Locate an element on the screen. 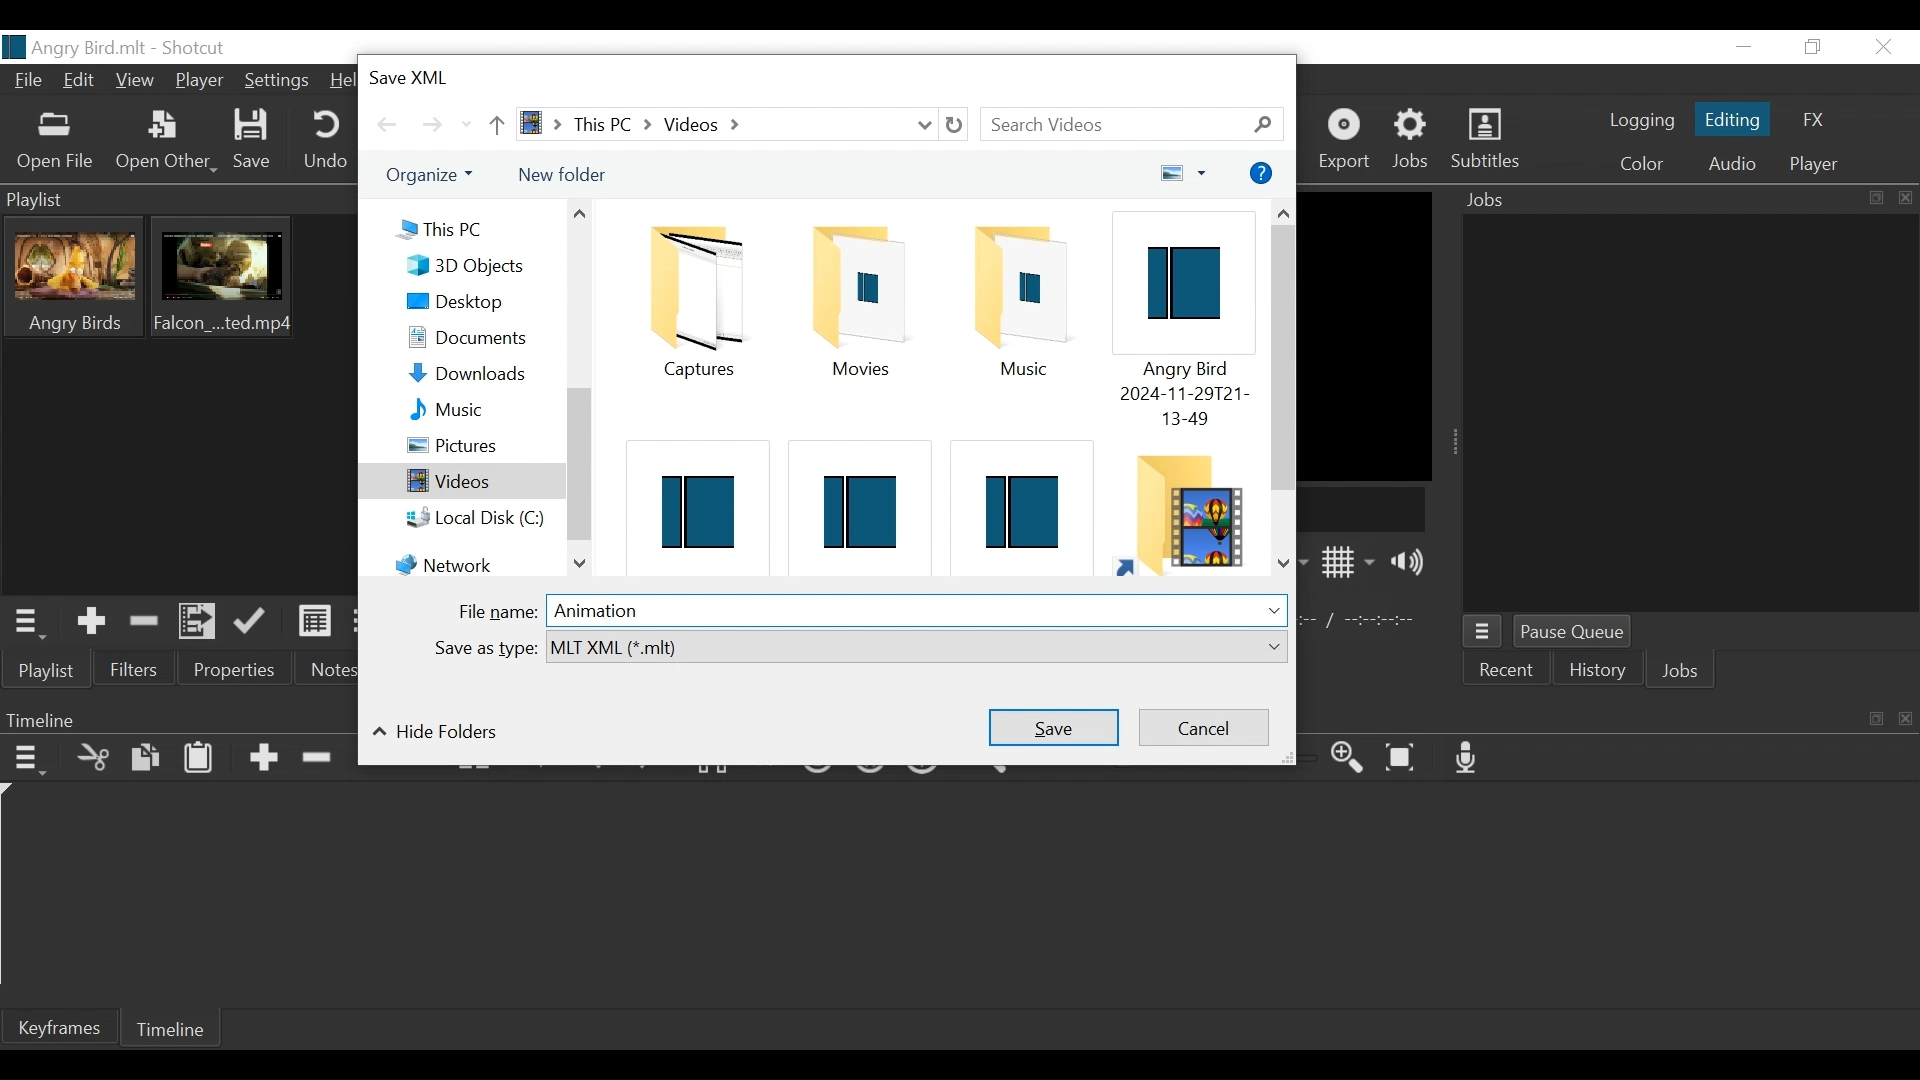 The width and height of the screenshot is (1920, 1080). Shotcut File is located at coordinates (853, 502).